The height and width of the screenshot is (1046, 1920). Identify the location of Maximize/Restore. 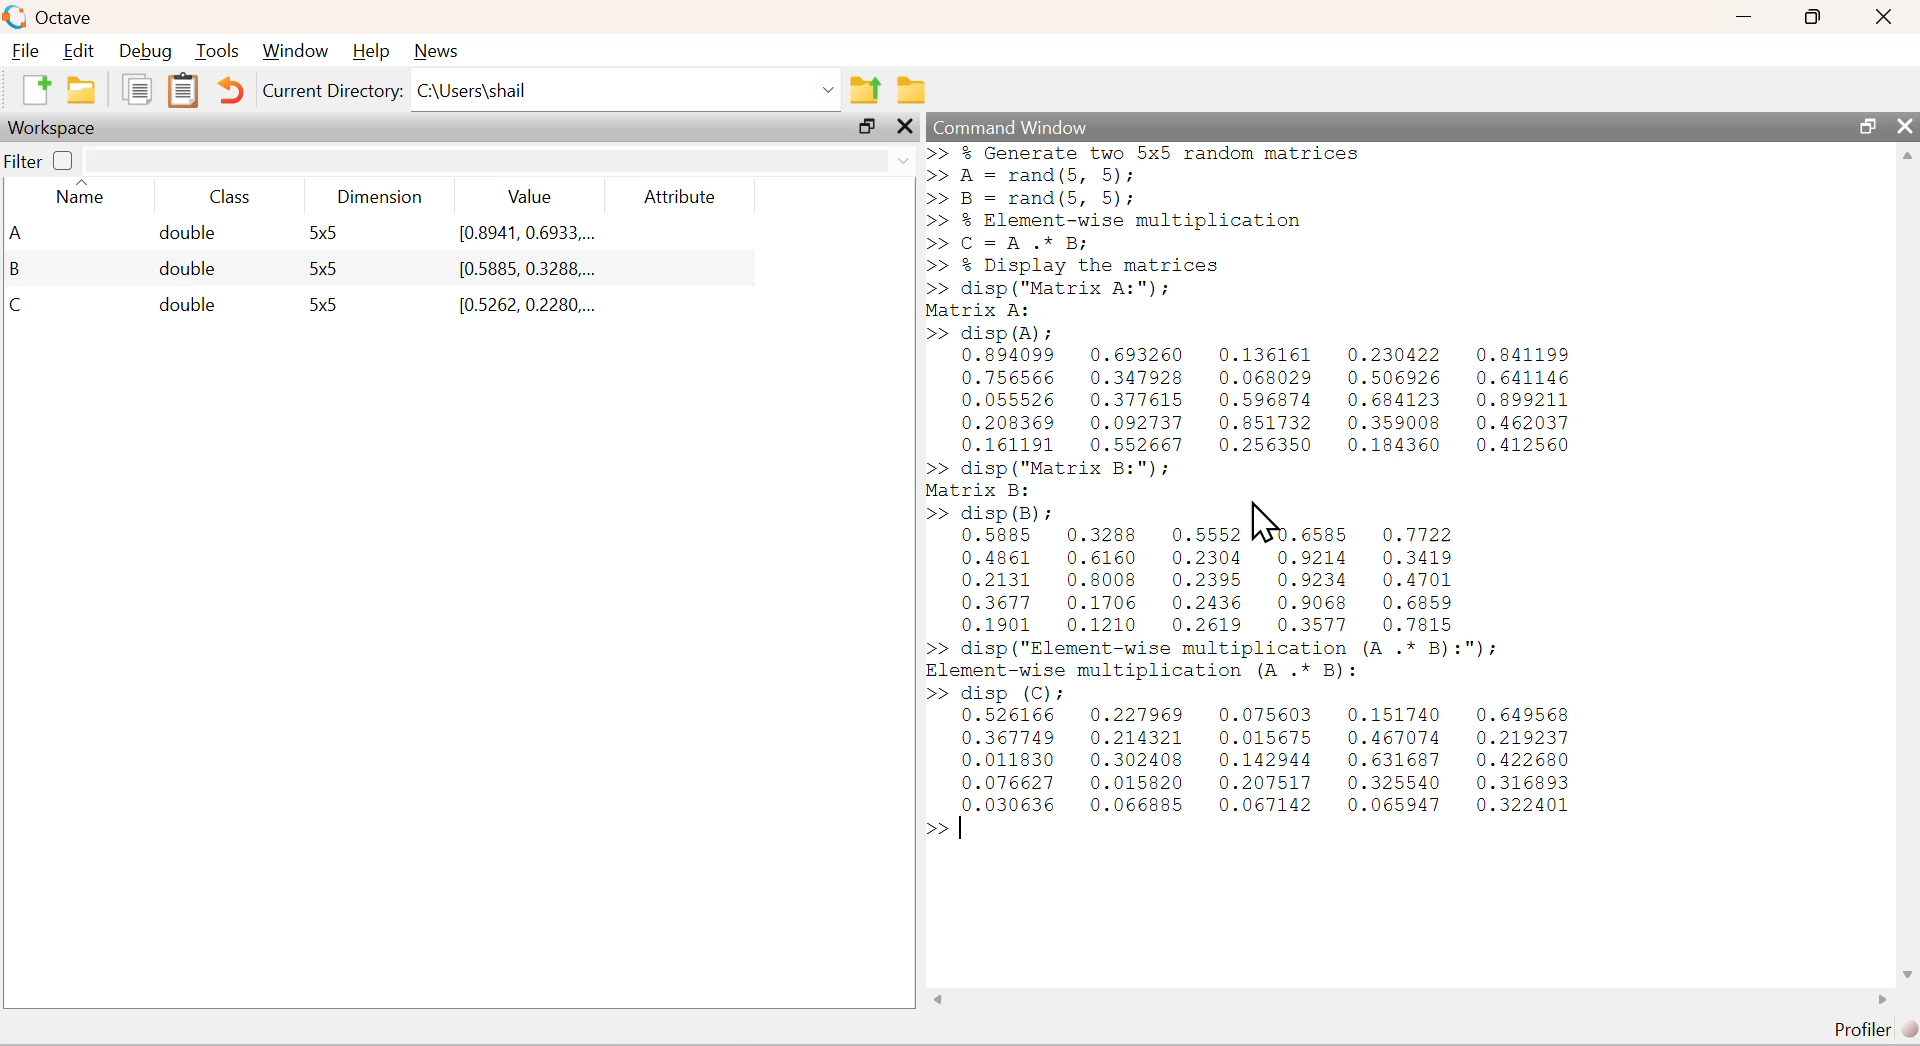
(865, 128).